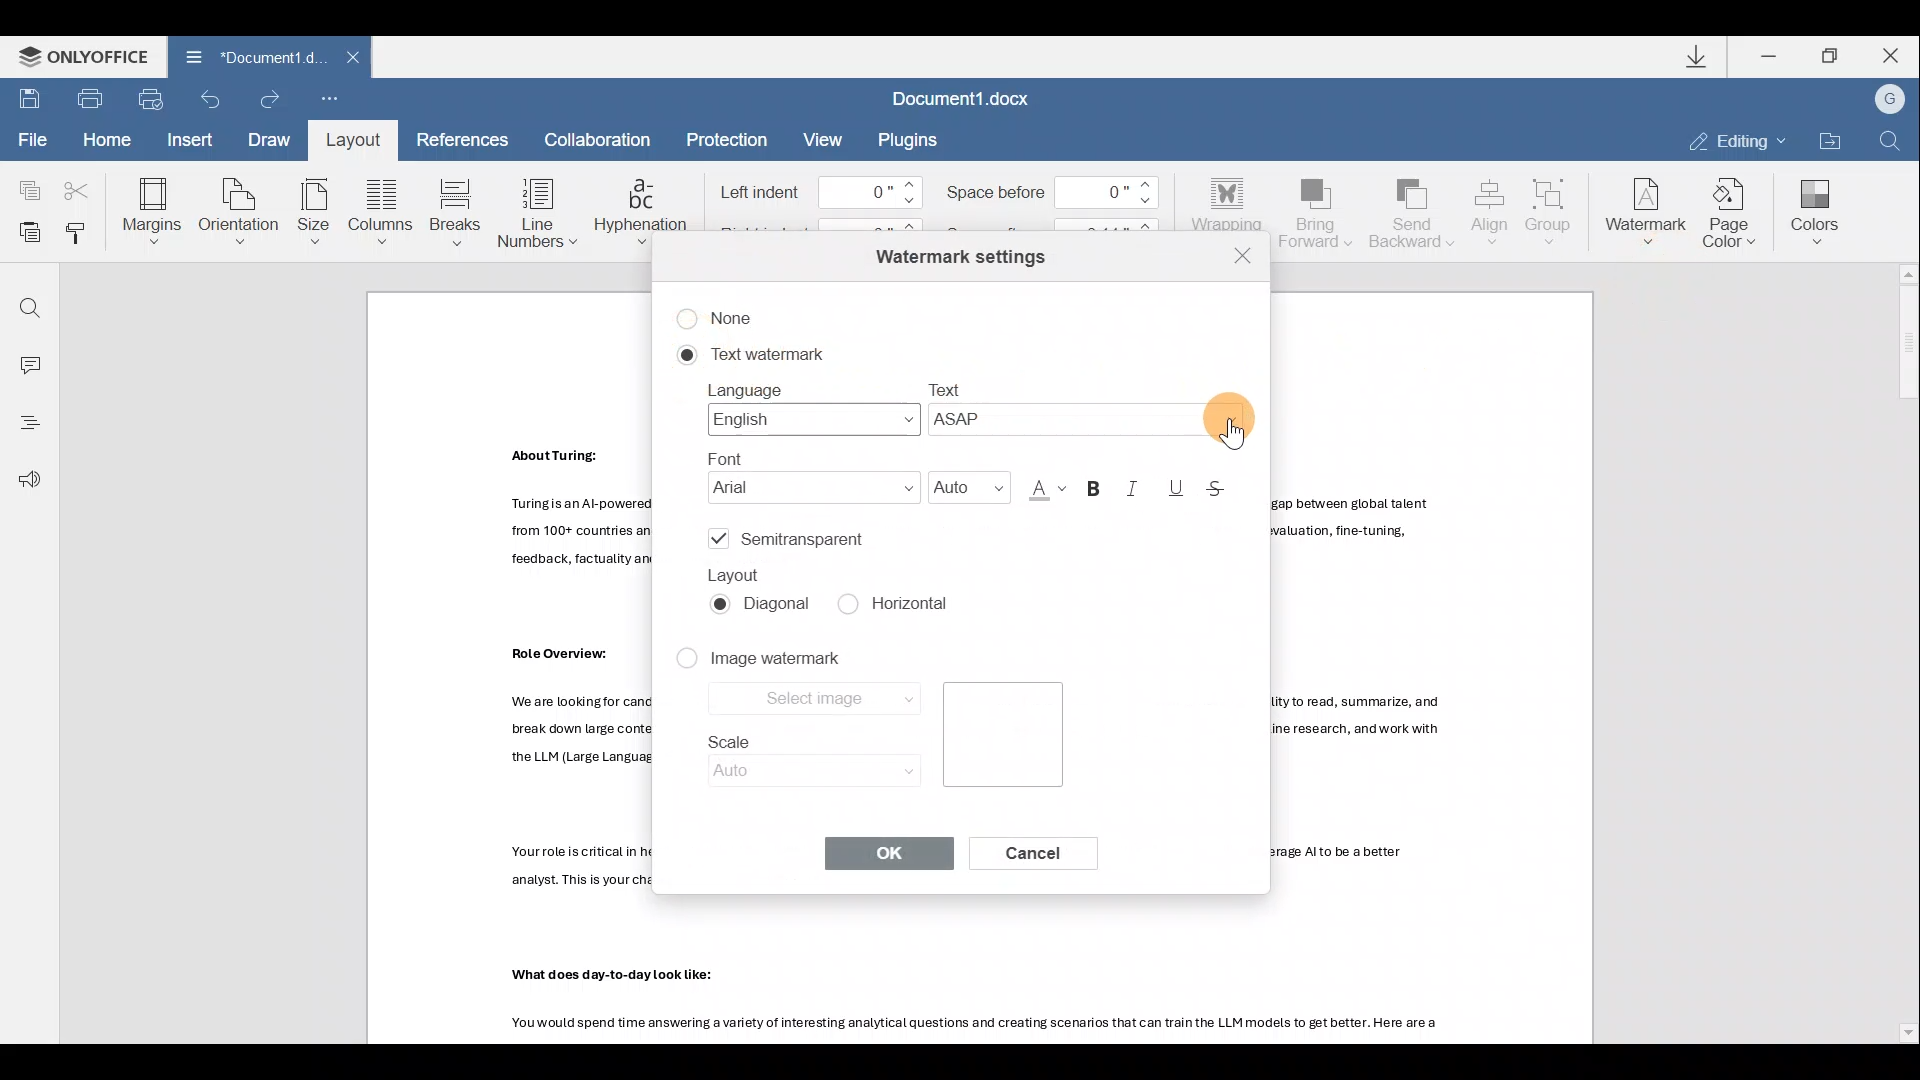  I want to click on Copy style, so click(82, 236).